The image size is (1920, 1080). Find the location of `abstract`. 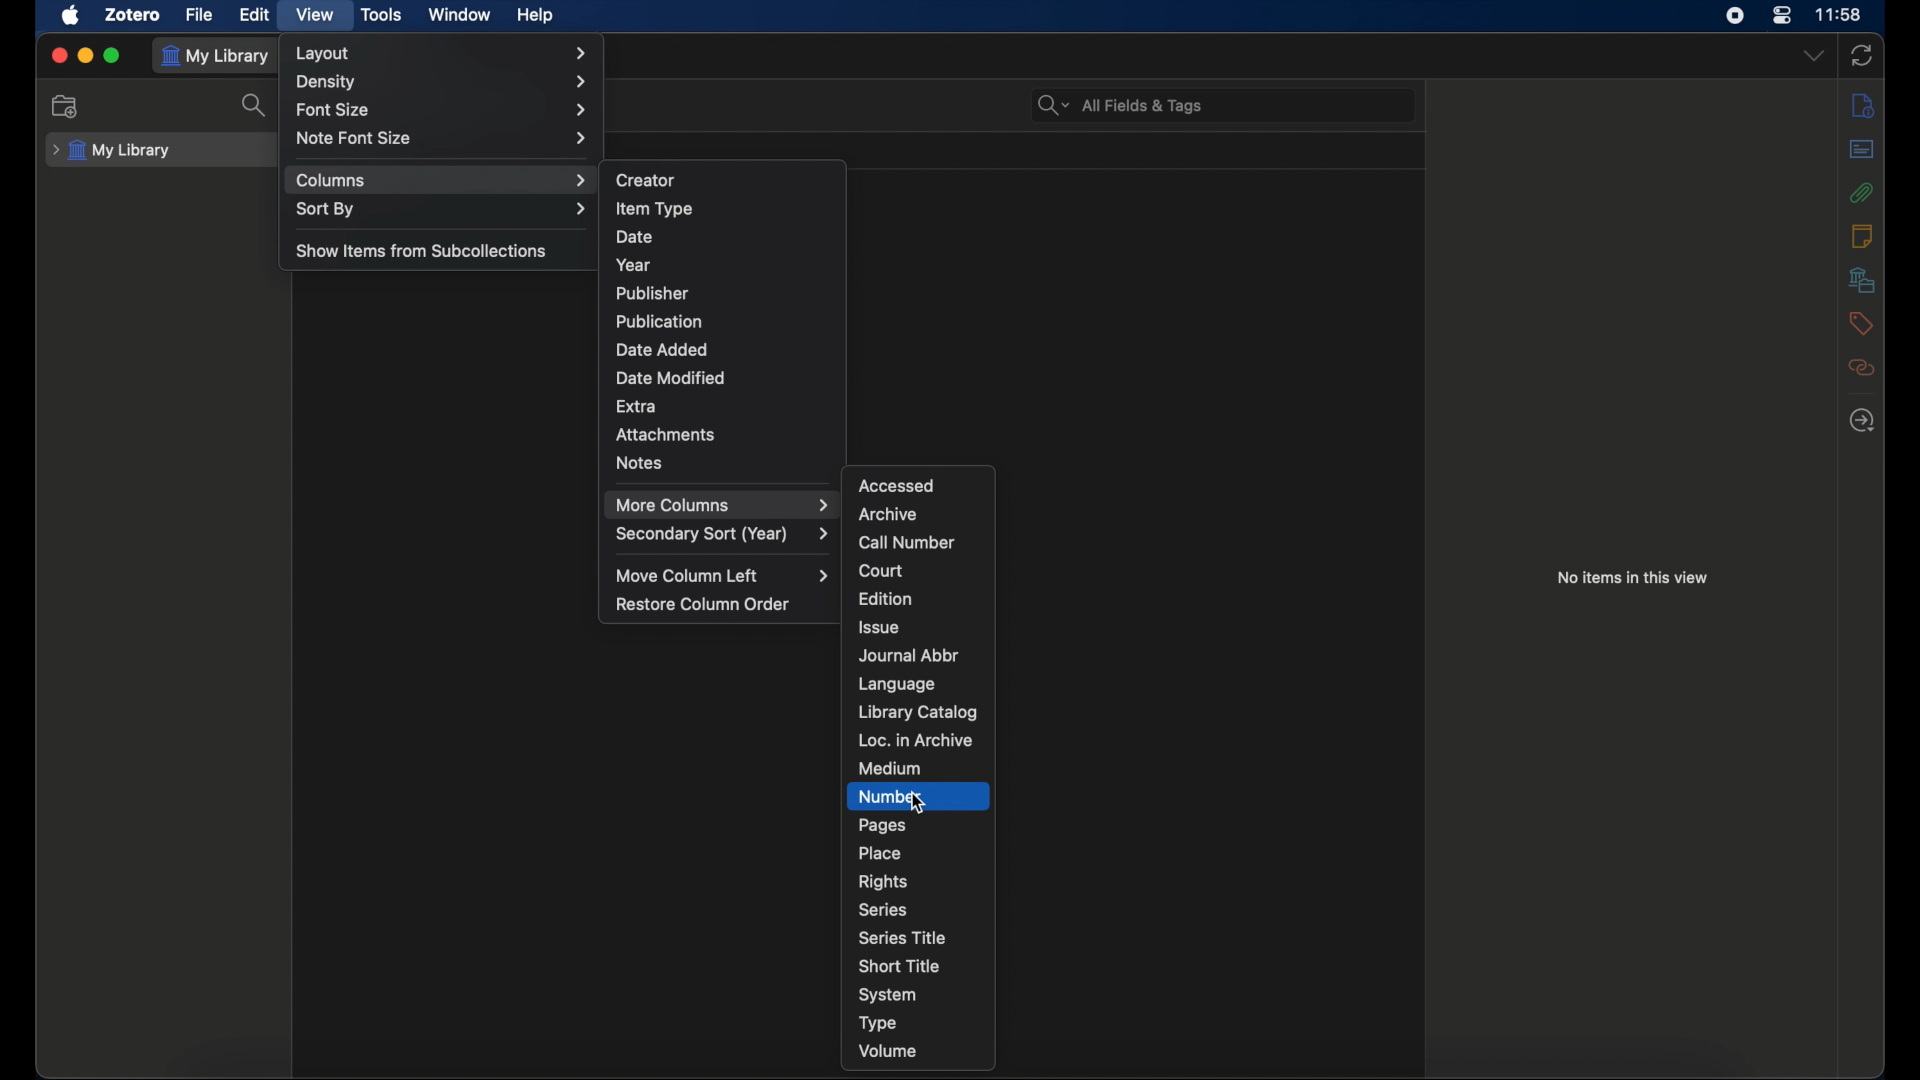

abstract is located at coordinates (1861, 150).